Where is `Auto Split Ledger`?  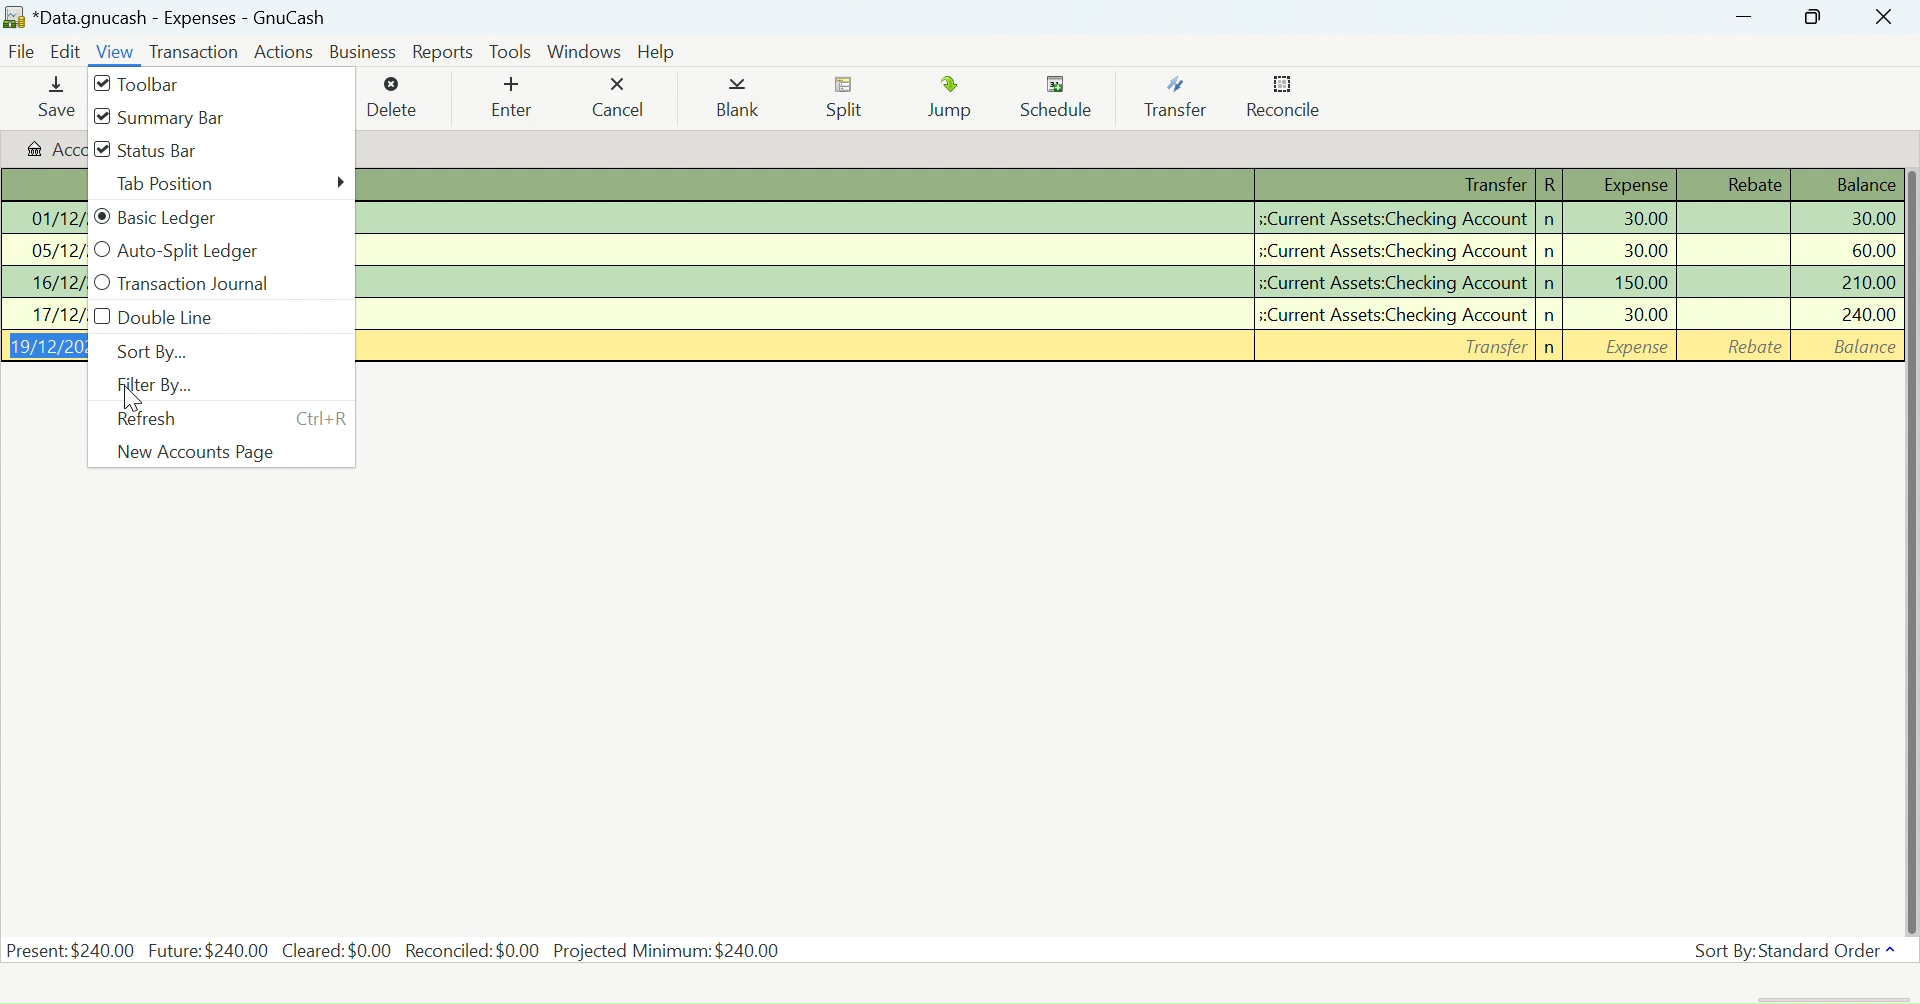 Auto Split Ledger is located at coordinates (197, 253).